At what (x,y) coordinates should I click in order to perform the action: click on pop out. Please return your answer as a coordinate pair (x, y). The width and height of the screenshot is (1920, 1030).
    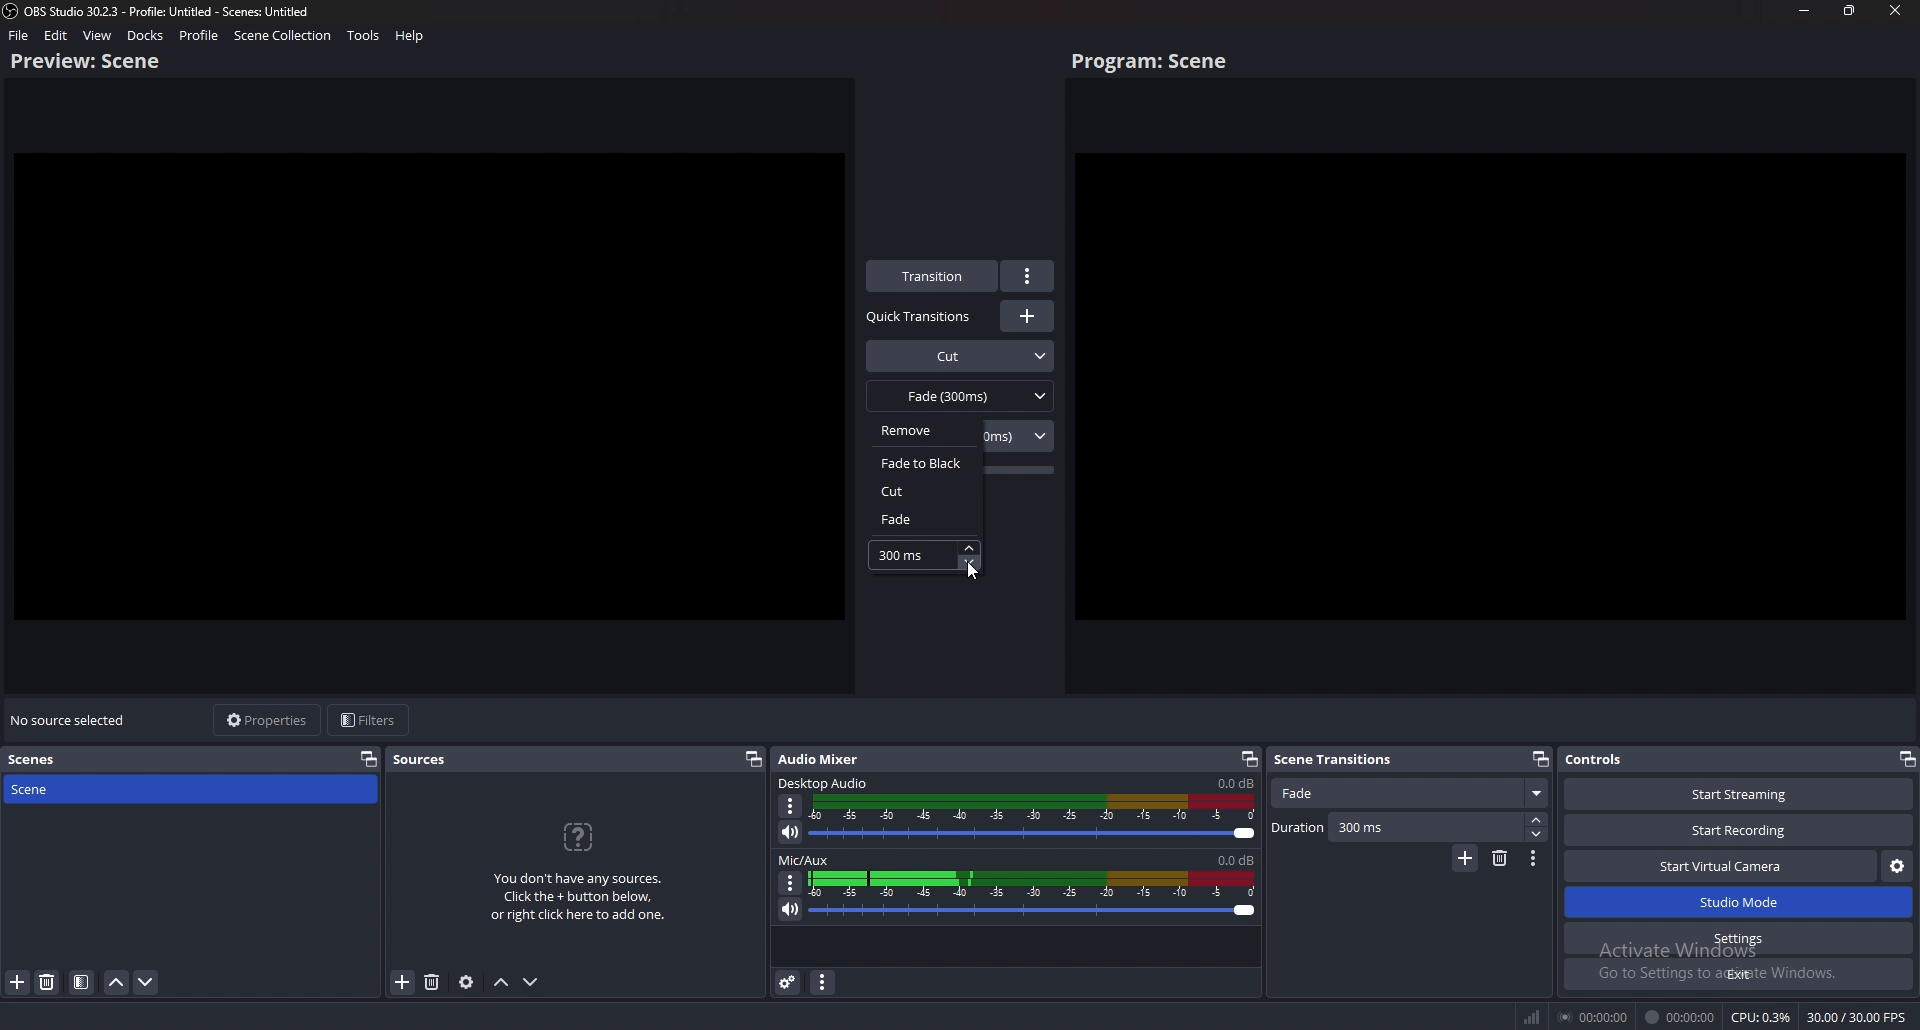
    Looking at the image, I should click on (753, 760).